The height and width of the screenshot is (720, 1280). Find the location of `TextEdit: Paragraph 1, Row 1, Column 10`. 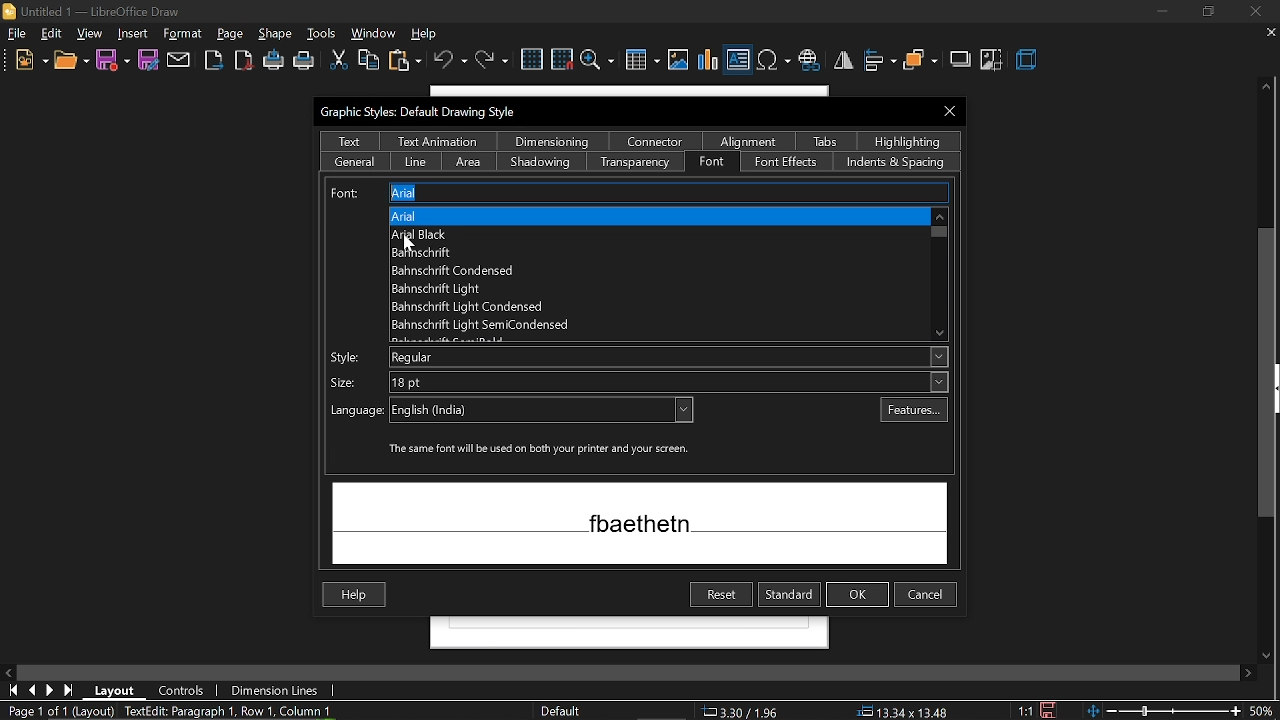

TextEdit: Paragraph 1, Row 1, Column 10 is located at coordinates (232, 711).